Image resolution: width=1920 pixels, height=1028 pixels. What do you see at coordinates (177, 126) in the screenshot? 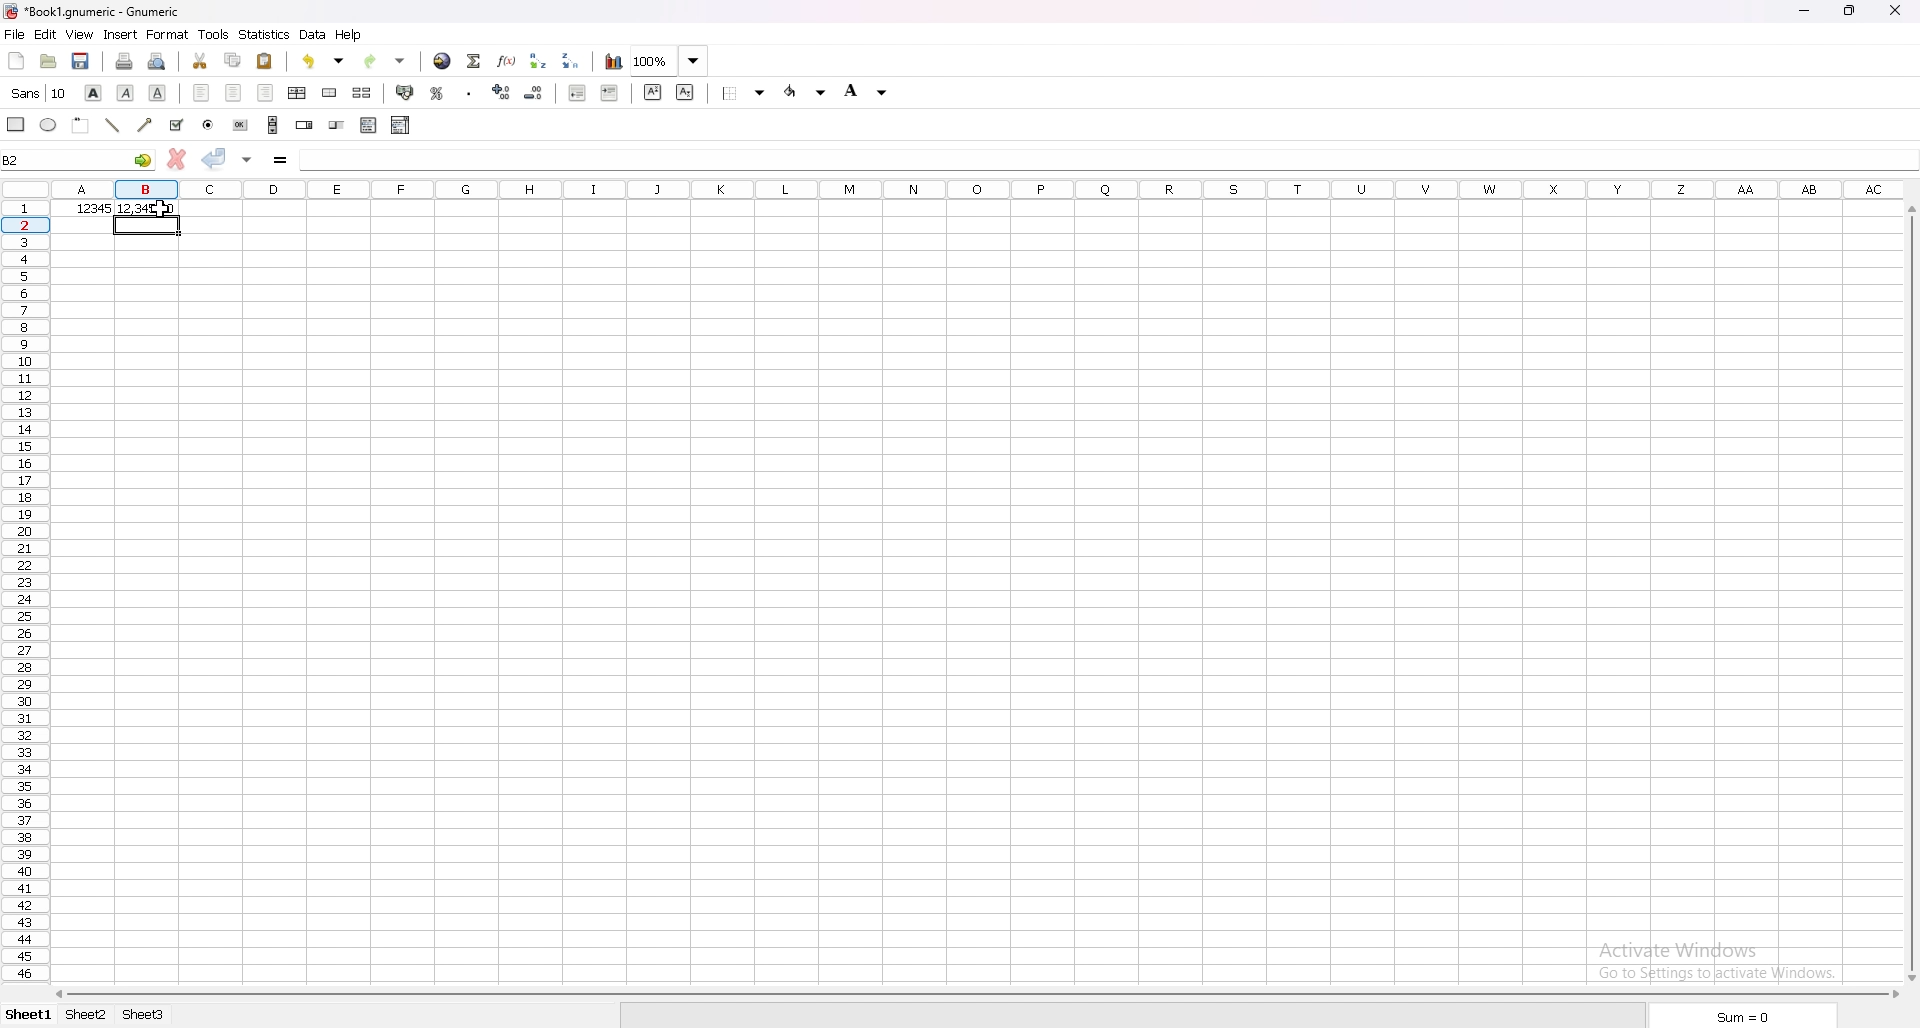
I see `tickbox` at bounding box center [177, 126].